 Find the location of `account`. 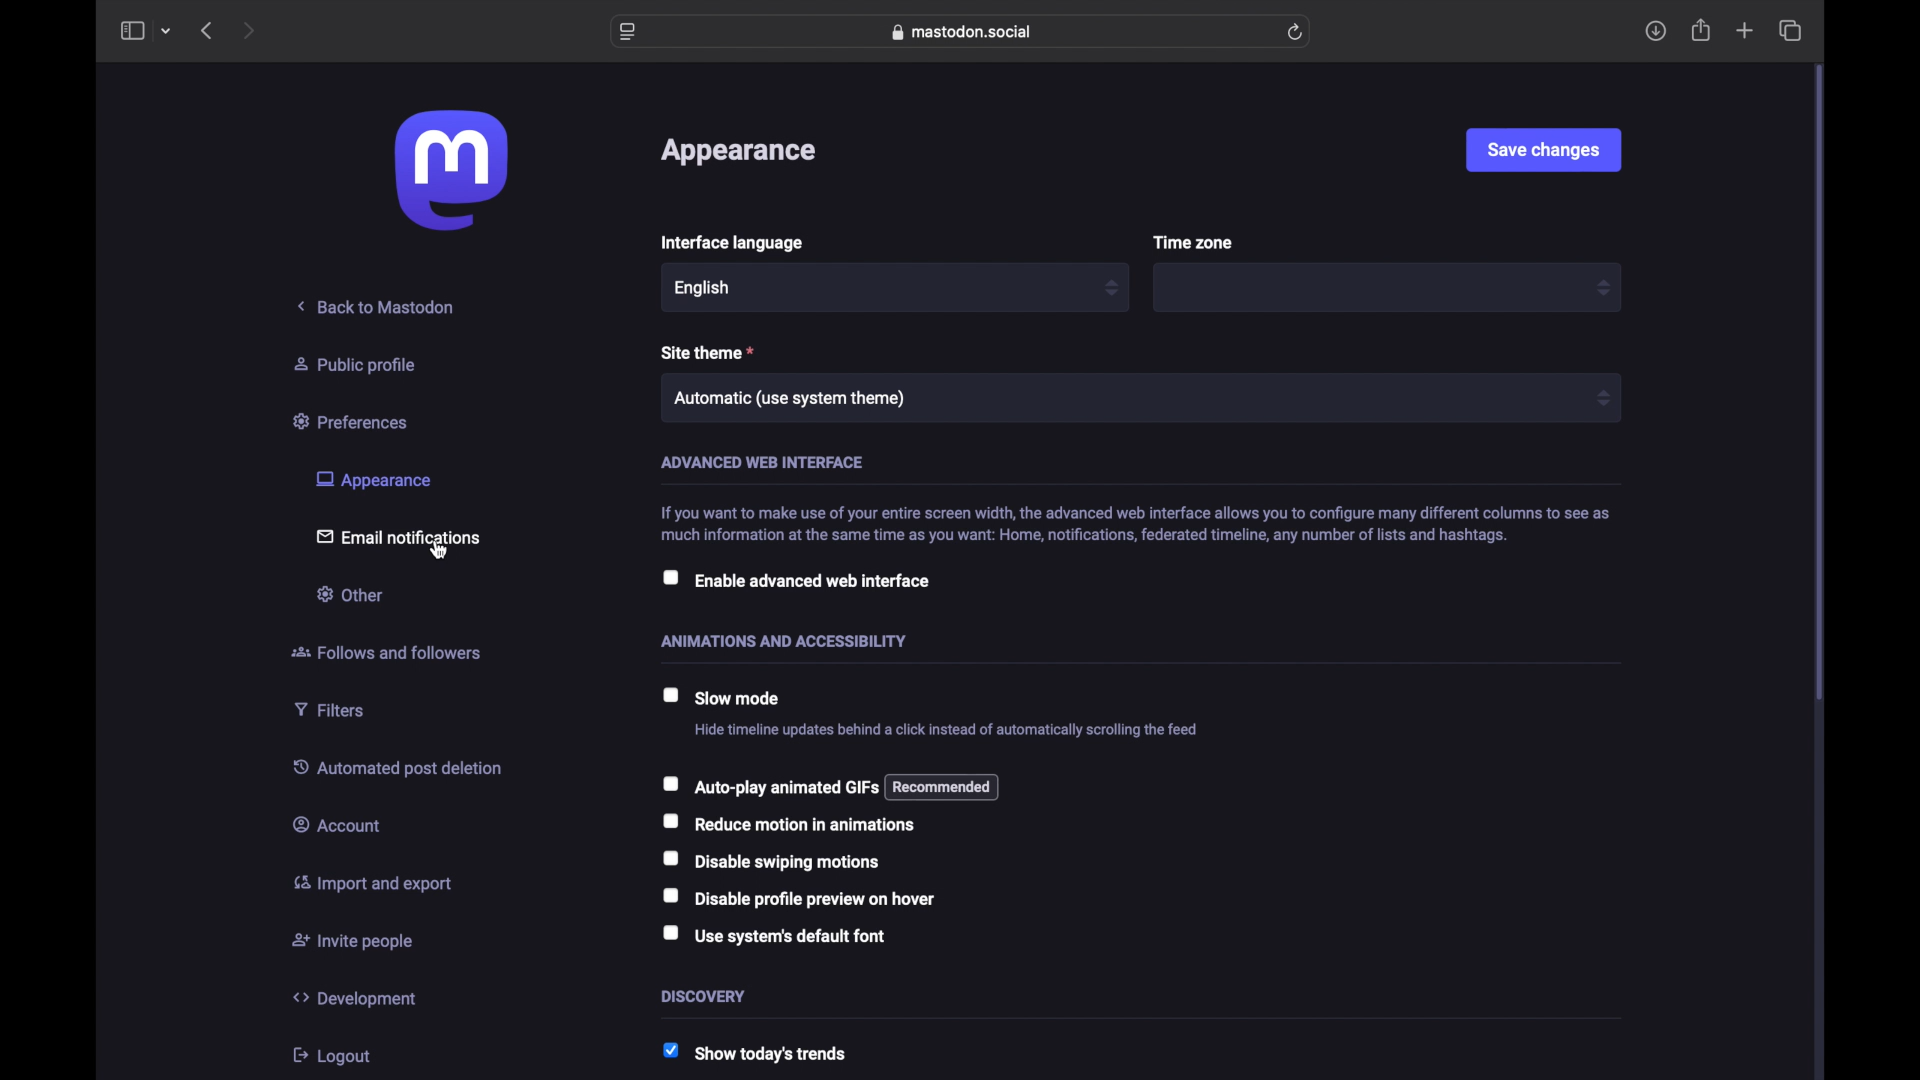

account is located at coordinates (337, 823).